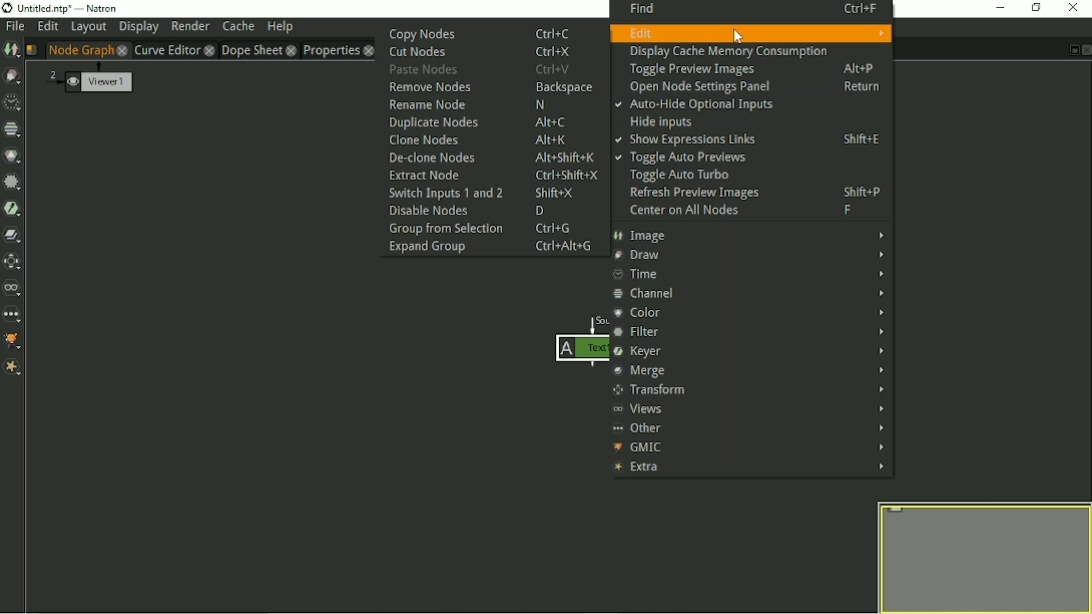  Describe the element at coordinates (494, 157) in the screenshot. I see `De-clone Nodes` at that location.